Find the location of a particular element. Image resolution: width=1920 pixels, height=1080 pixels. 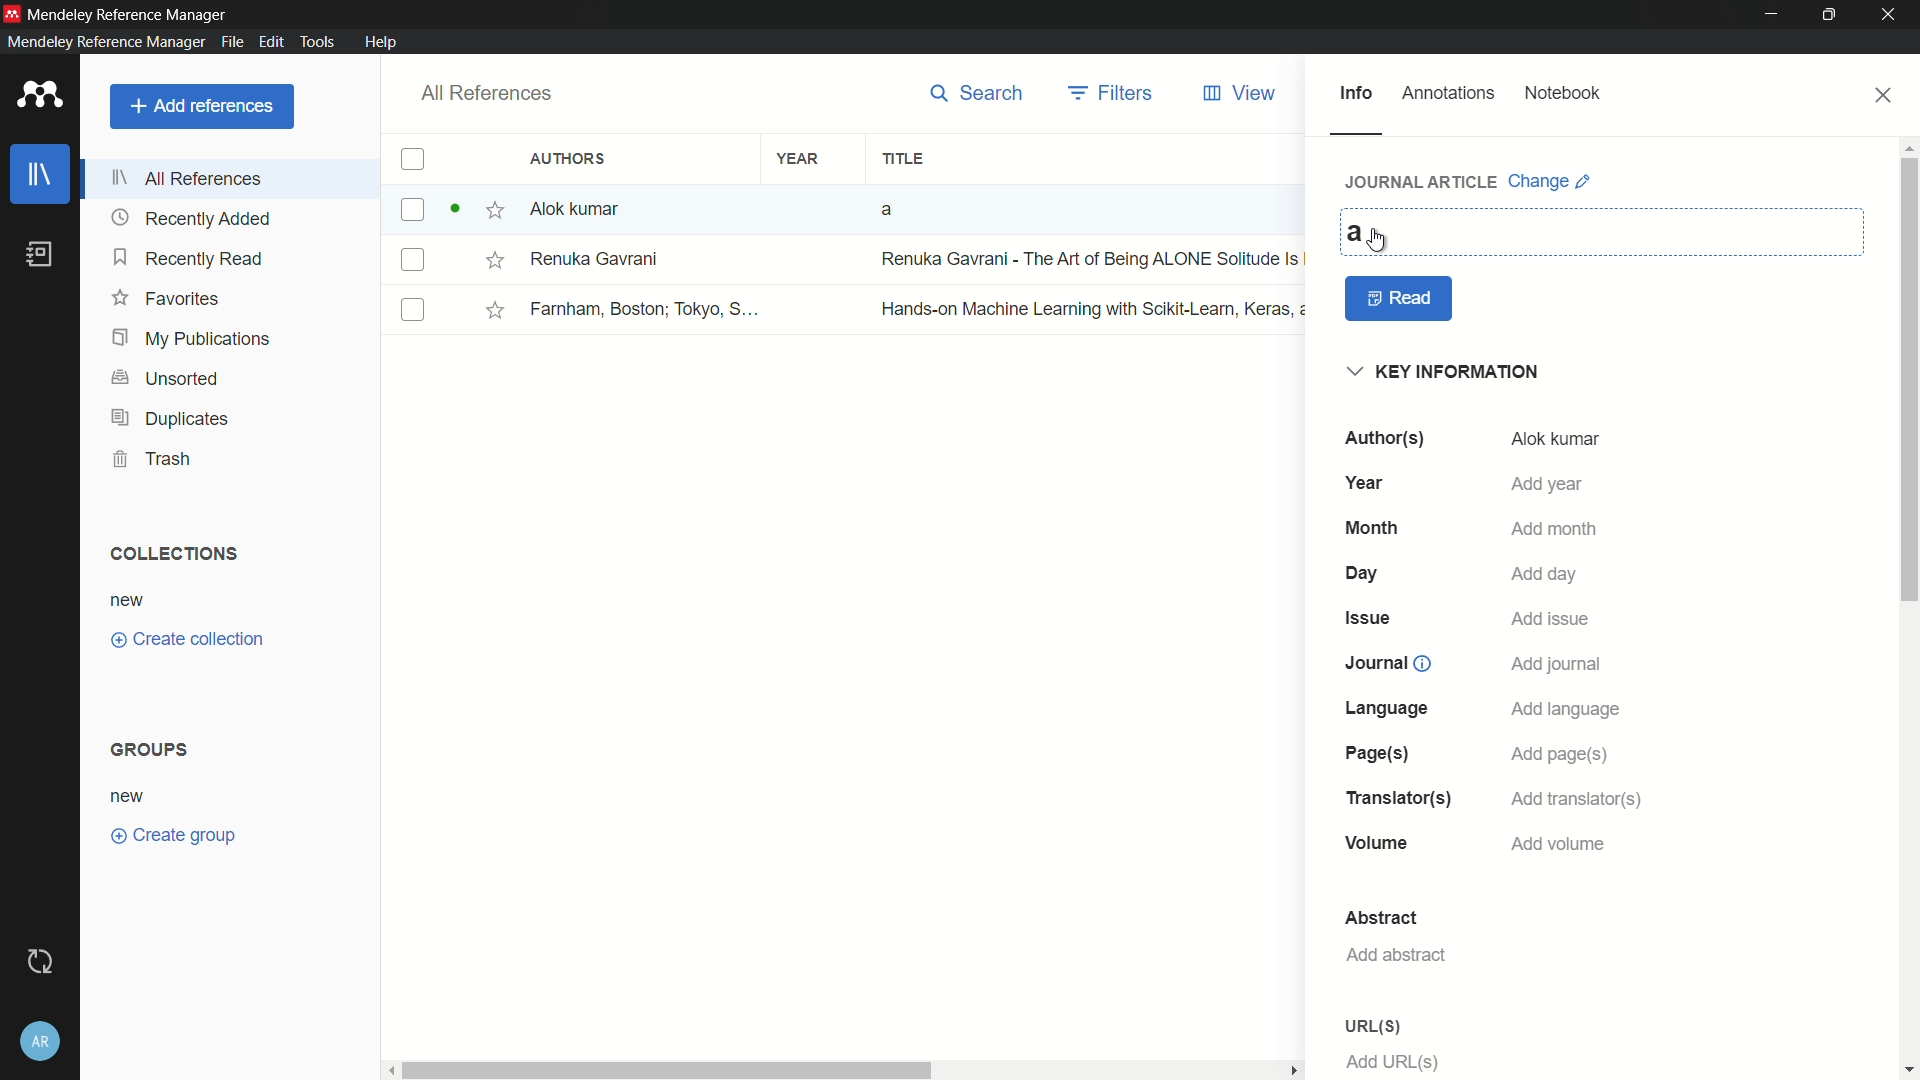

change is located at coordinates (1550, 181).